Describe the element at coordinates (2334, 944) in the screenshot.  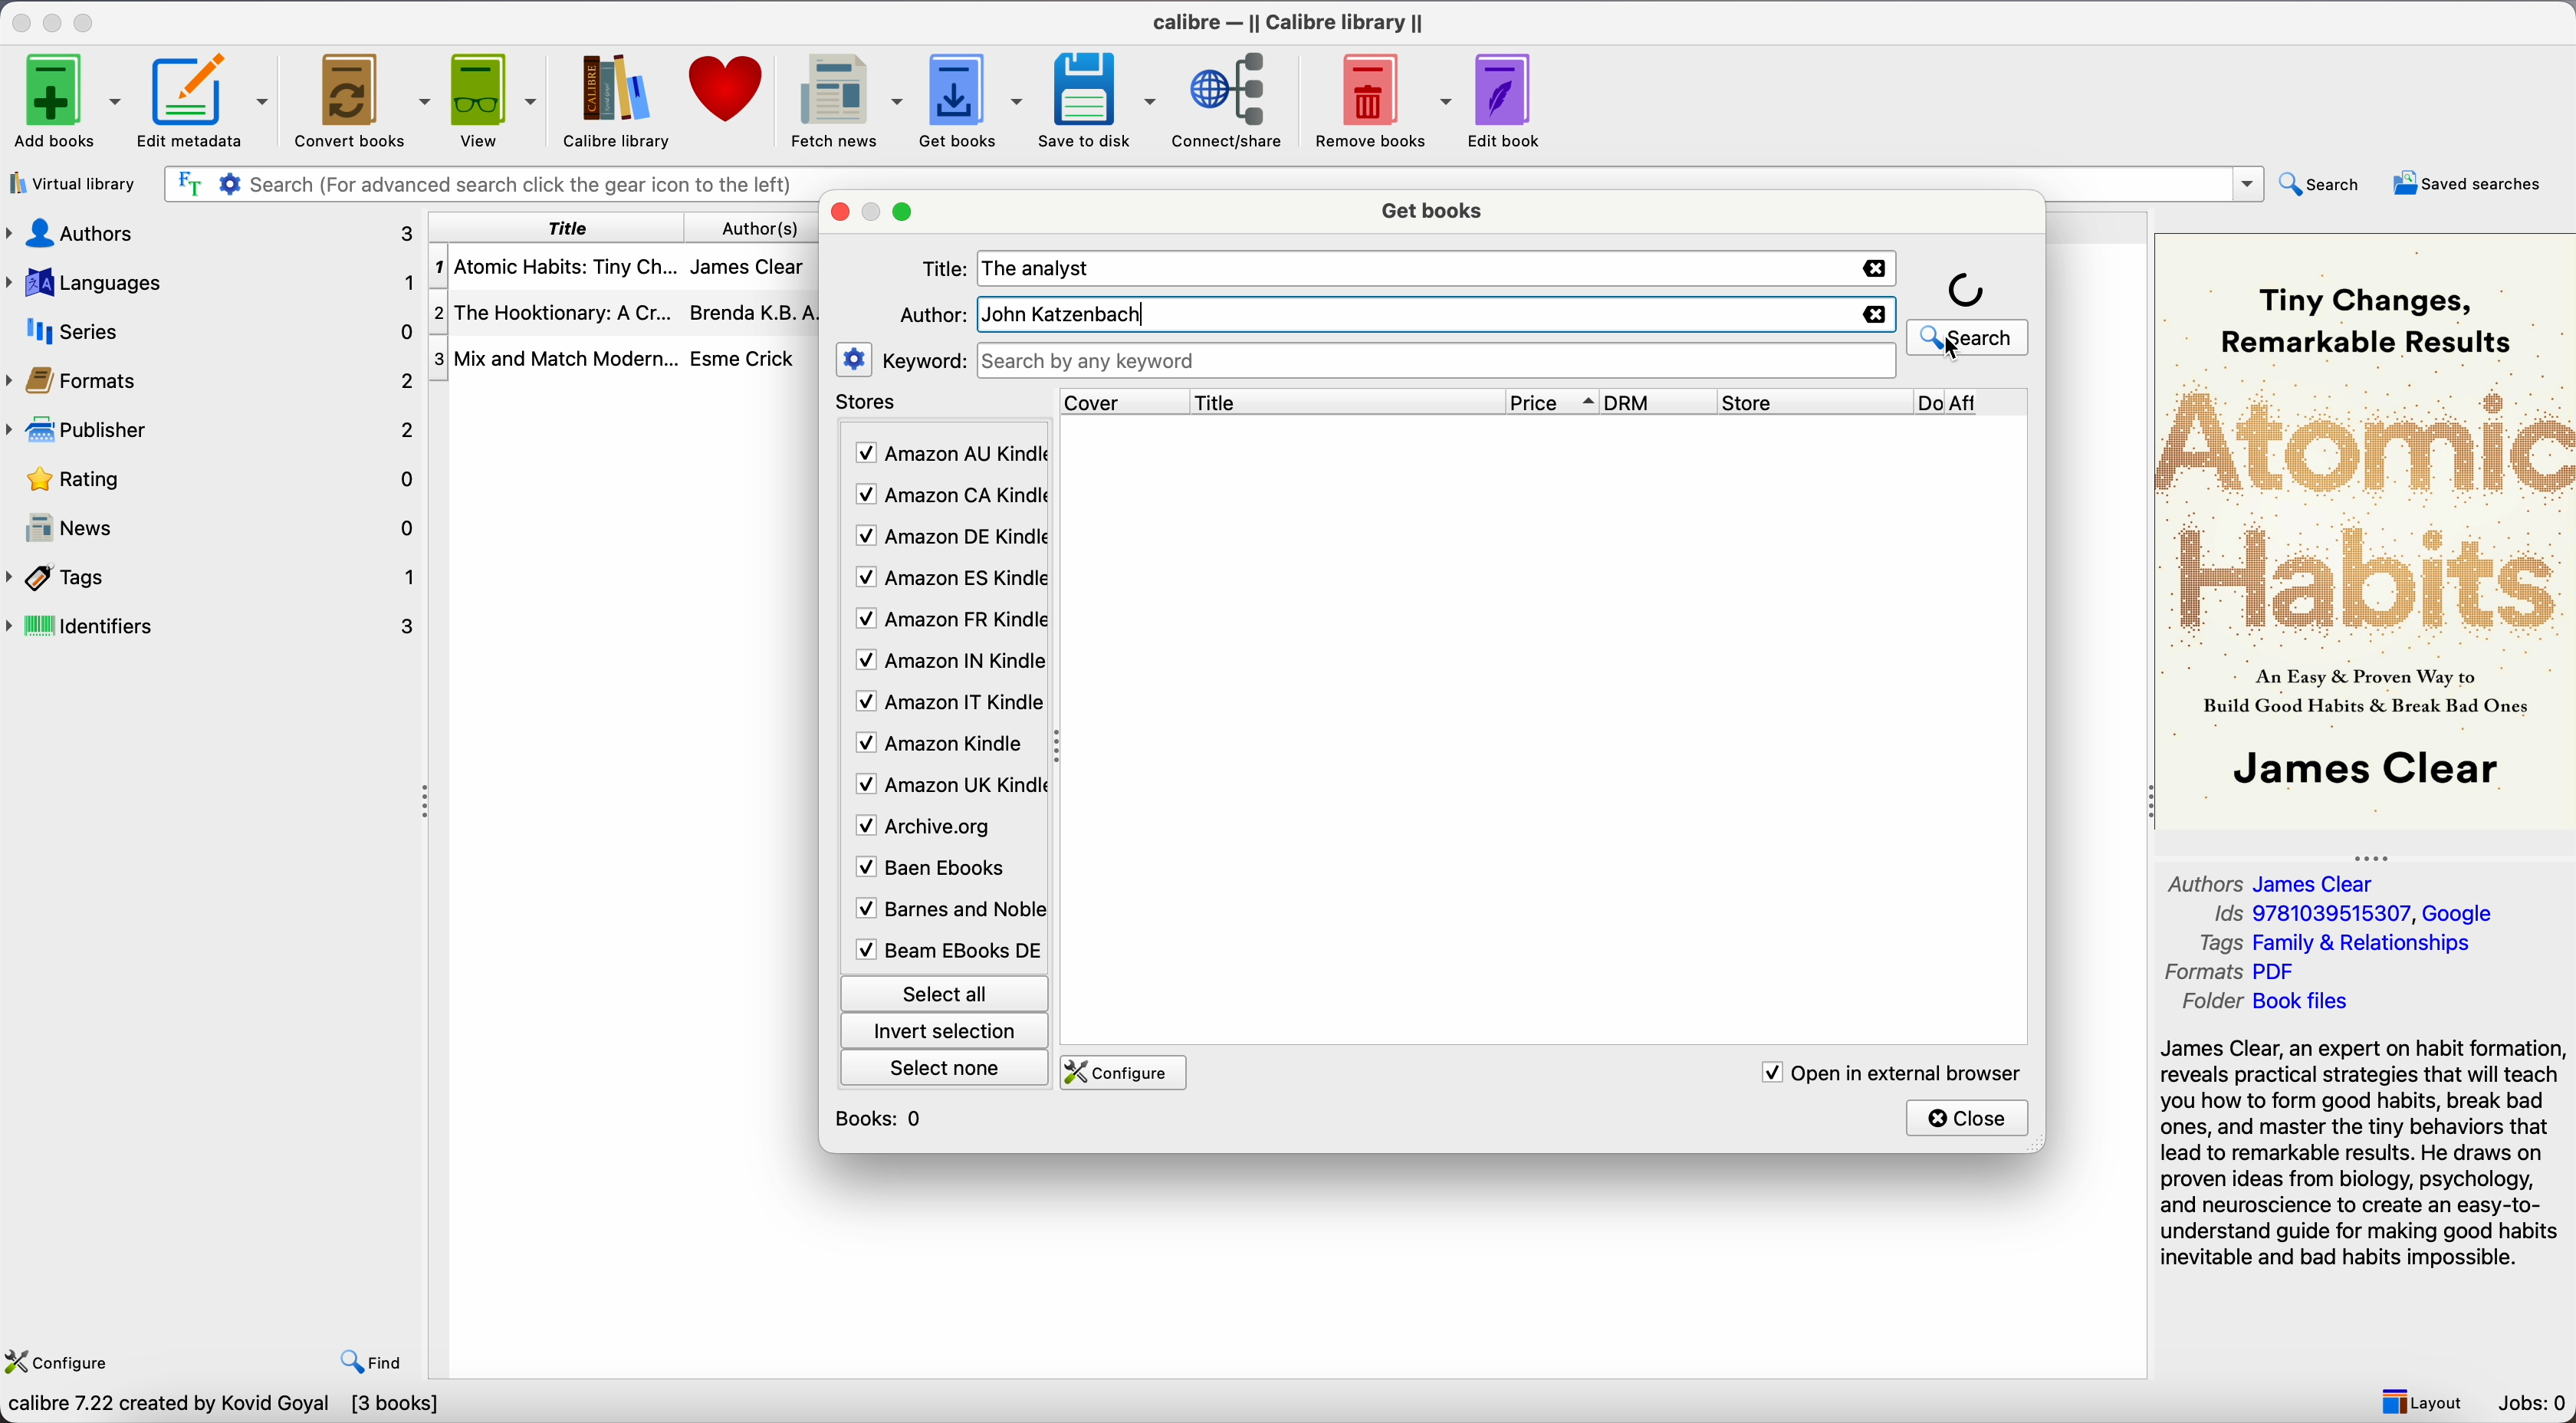
I see `Tags Family & Relationships` at that location.